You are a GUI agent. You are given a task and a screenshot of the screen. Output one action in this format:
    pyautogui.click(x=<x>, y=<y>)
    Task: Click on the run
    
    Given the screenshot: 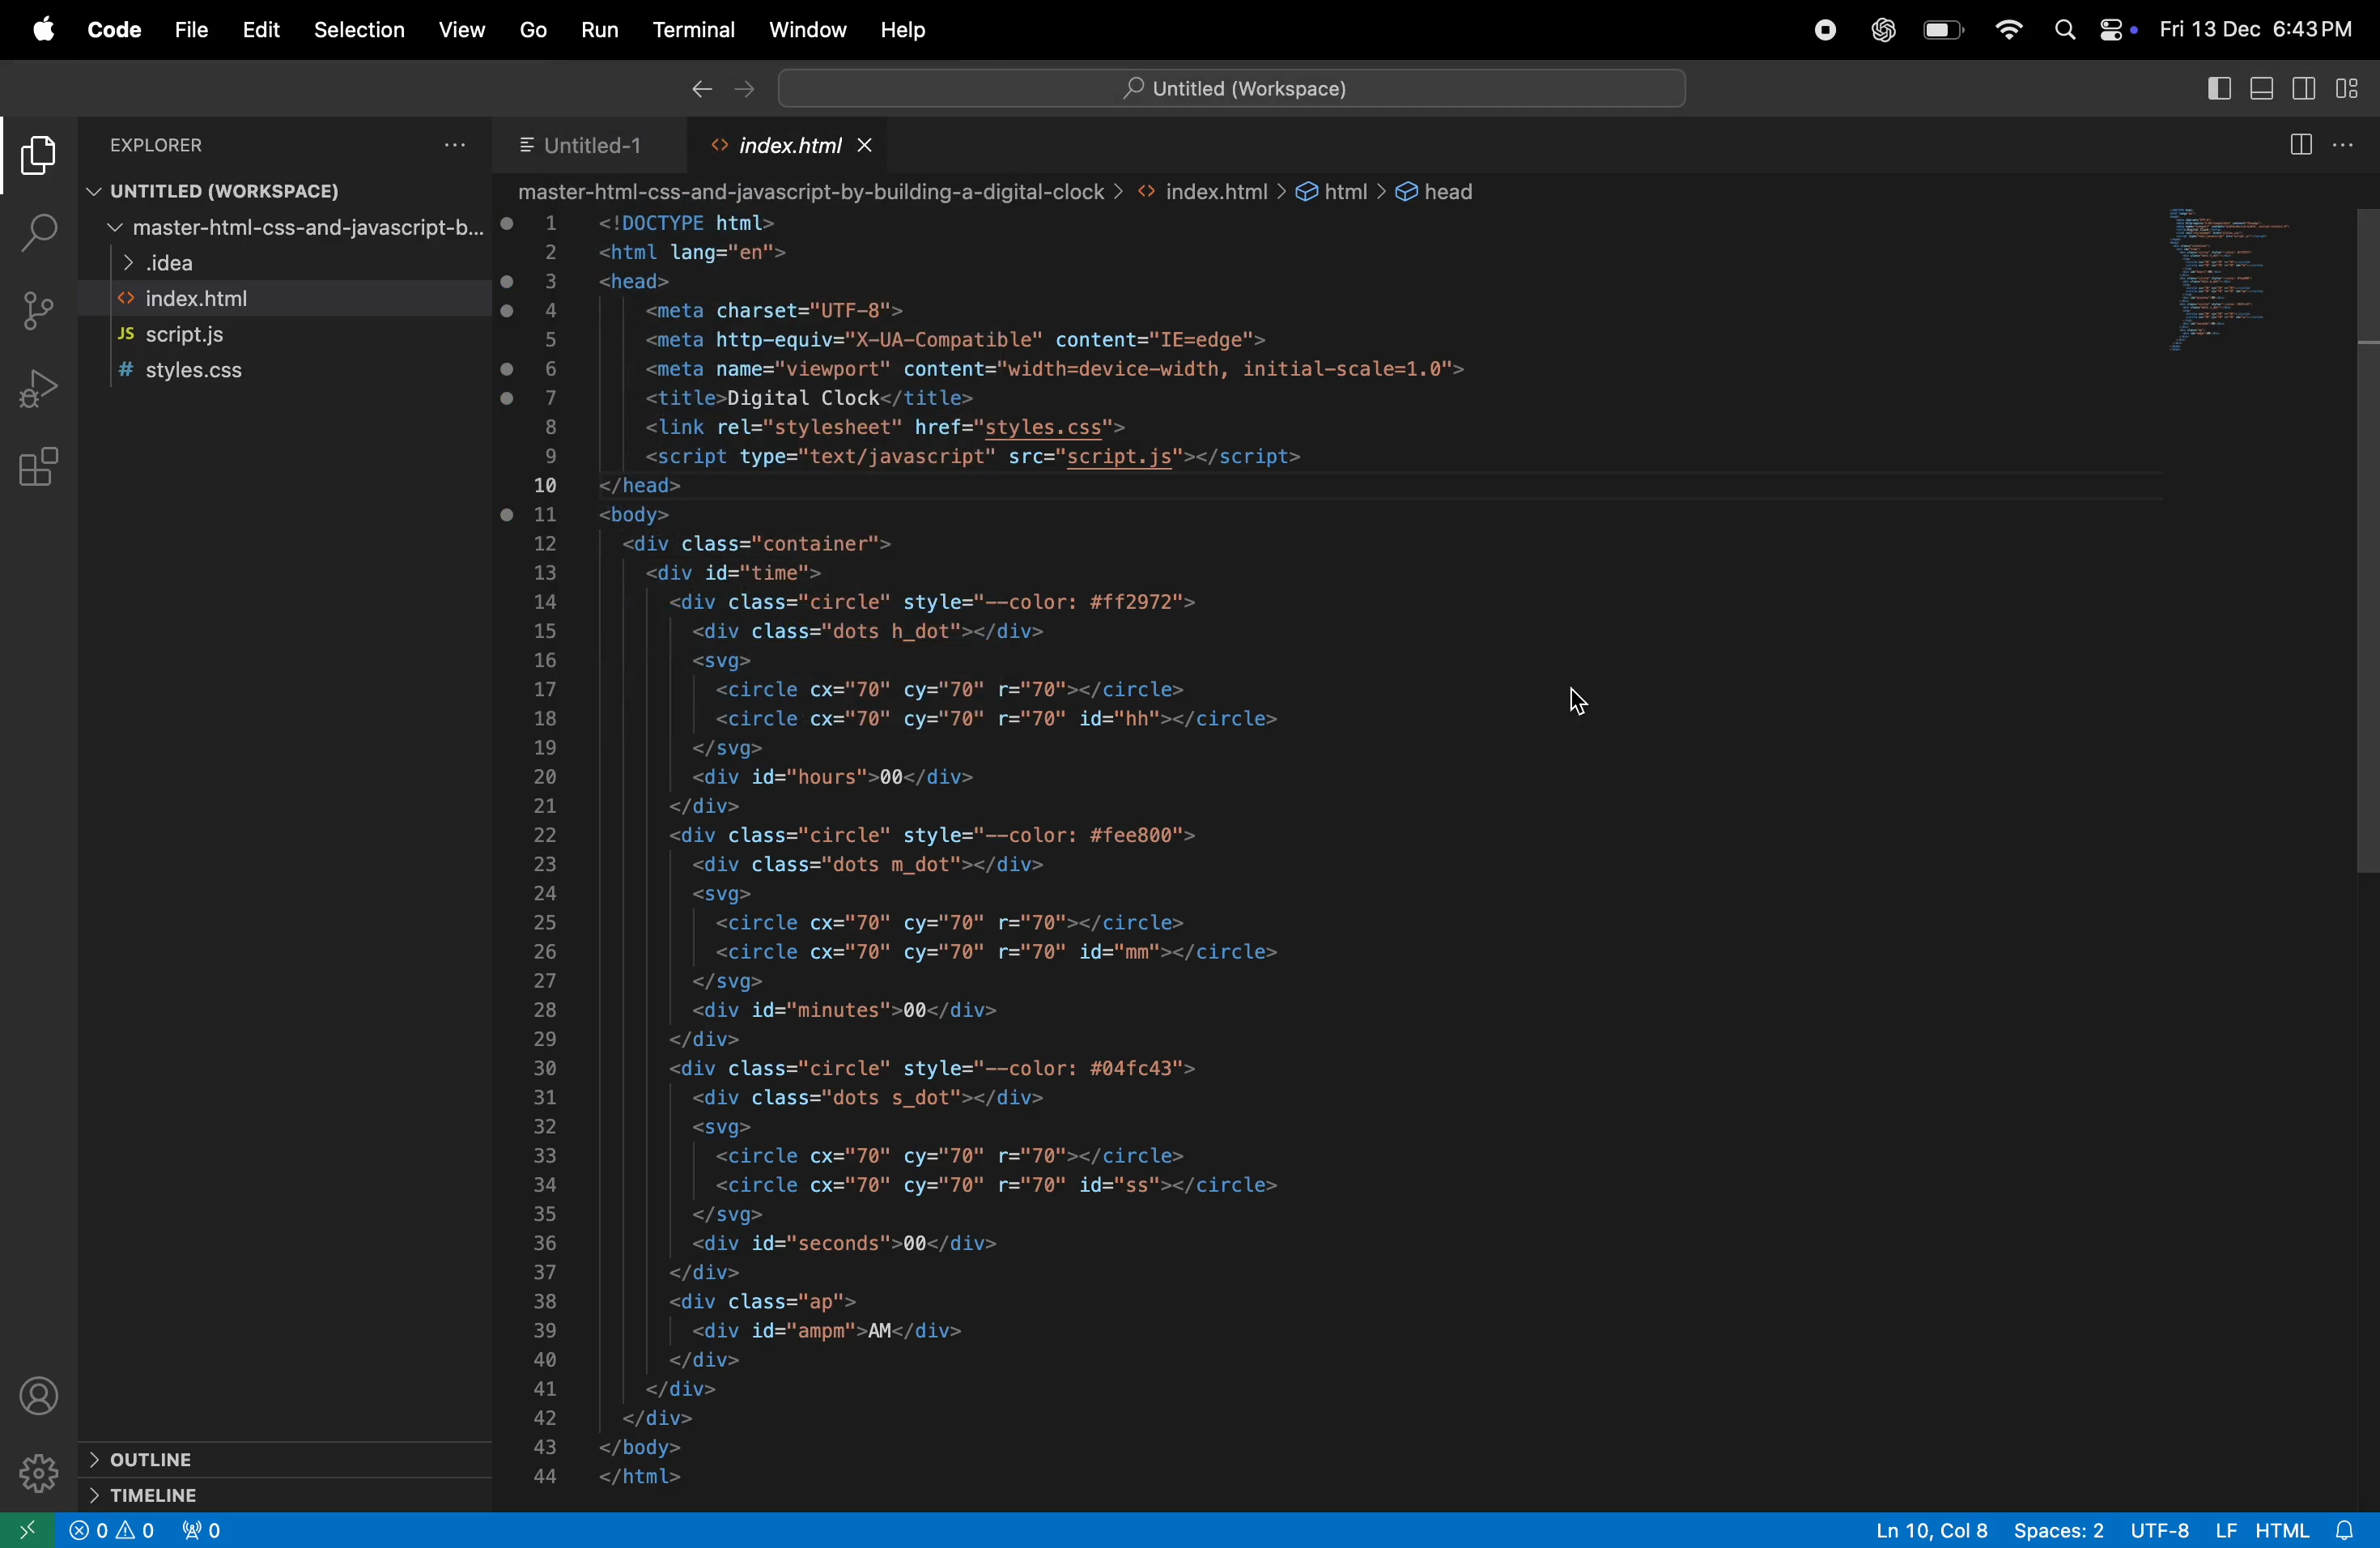 What is the action you would take?
    pyautogui.click(x=600, y=29)
    